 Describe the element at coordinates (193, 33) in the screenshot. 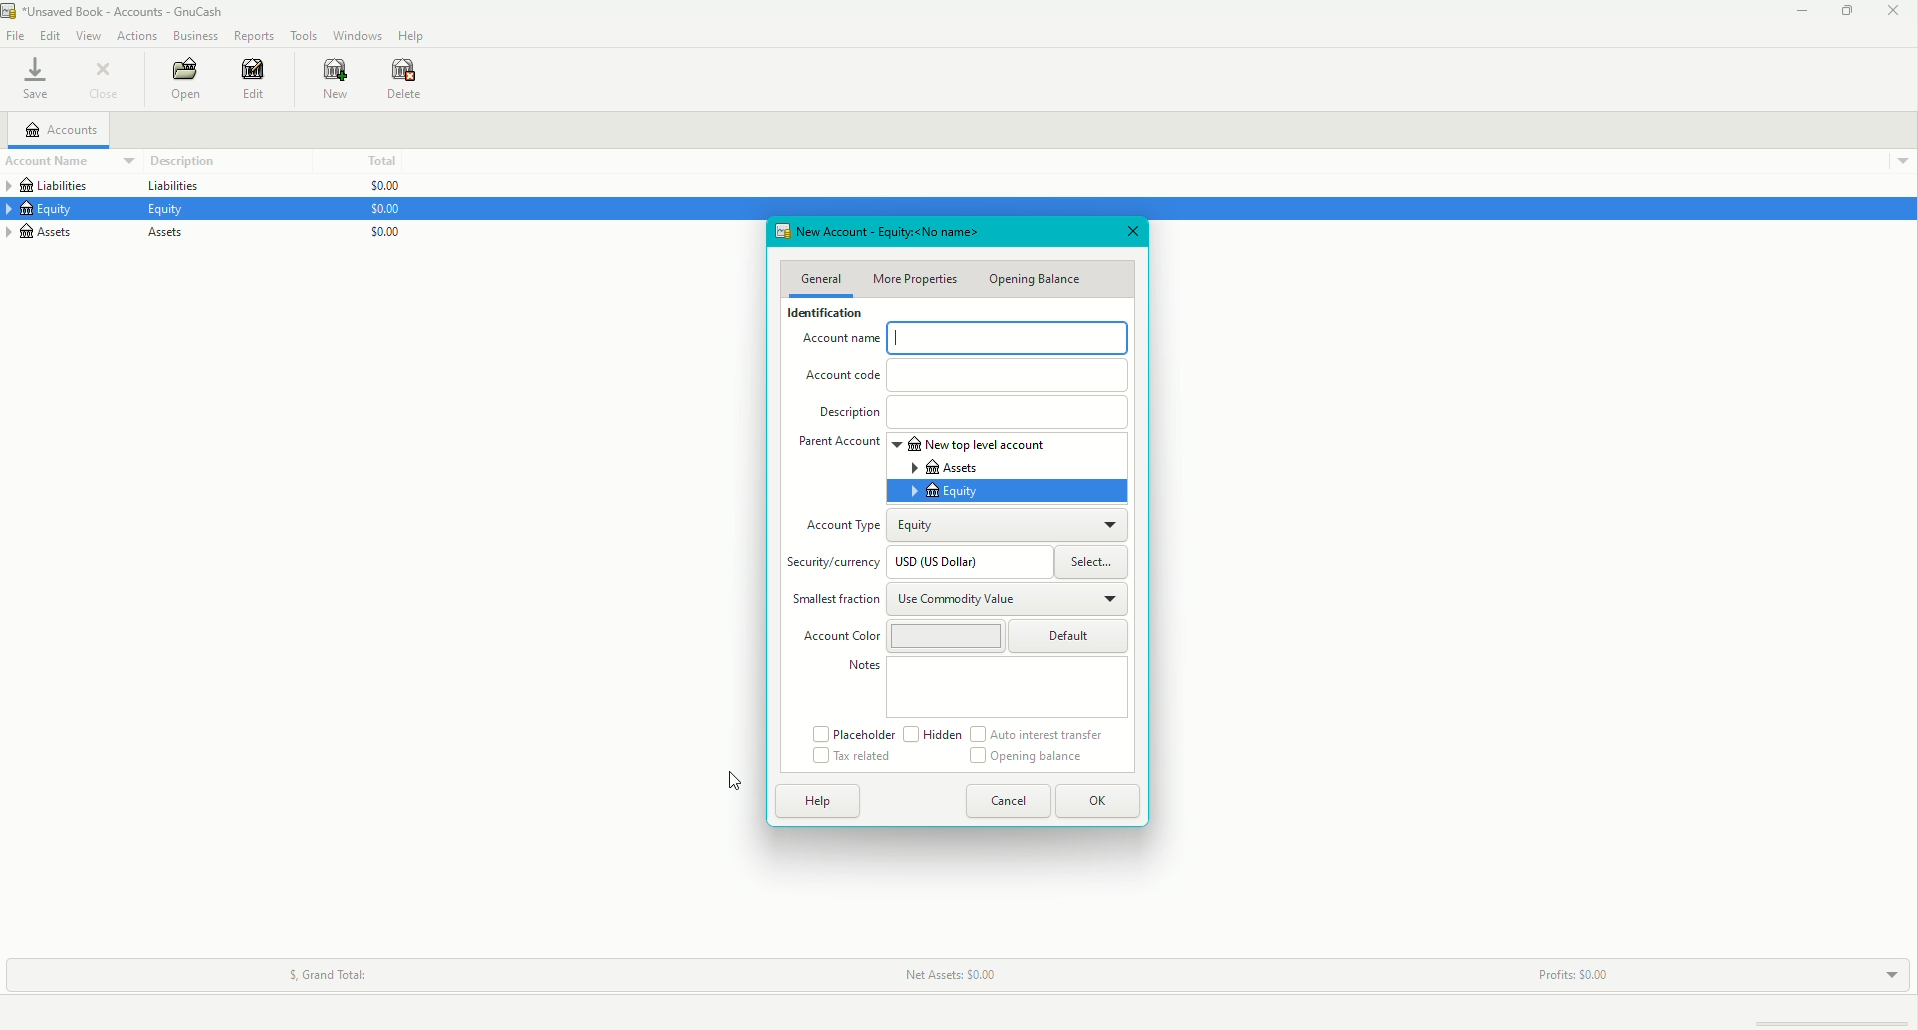

I see `Business` at that location.